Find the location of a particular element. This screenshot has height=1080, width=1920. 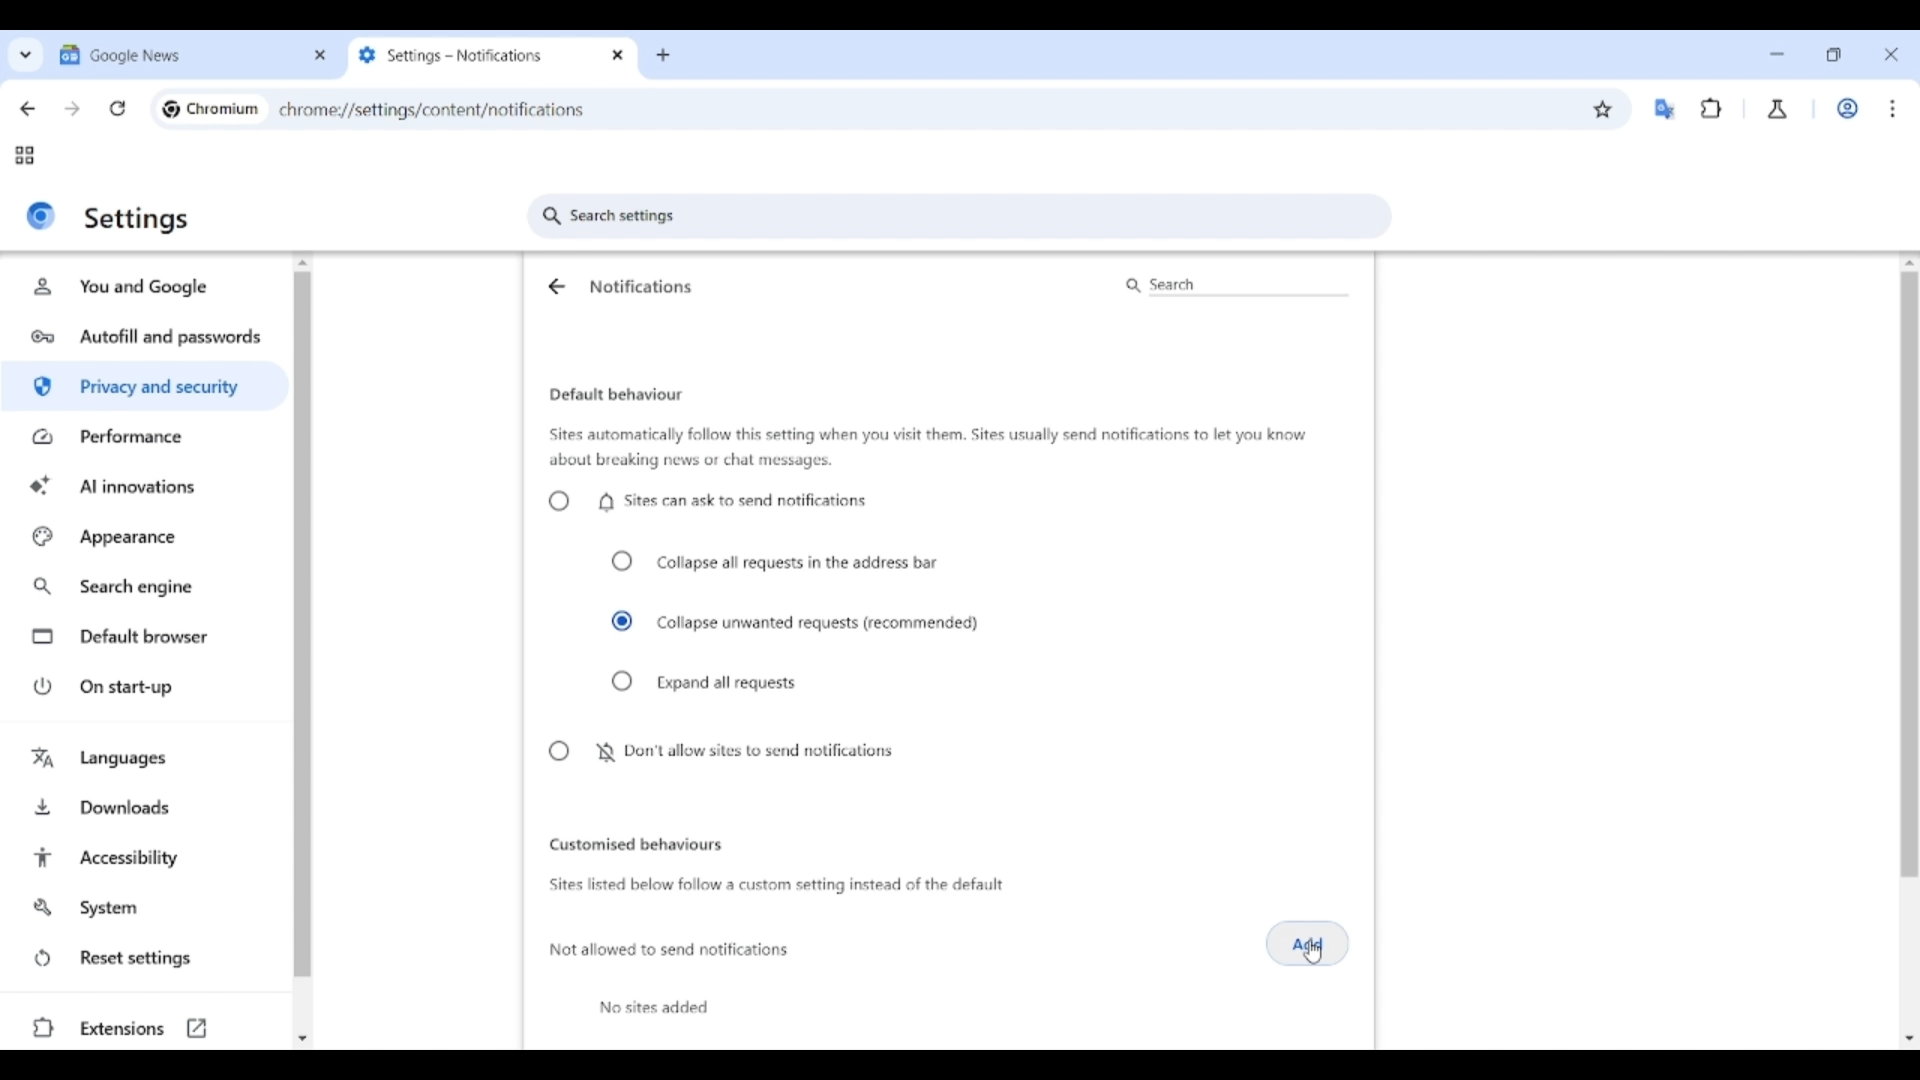

Tab 2 changed is located at coordinates (476, 55).